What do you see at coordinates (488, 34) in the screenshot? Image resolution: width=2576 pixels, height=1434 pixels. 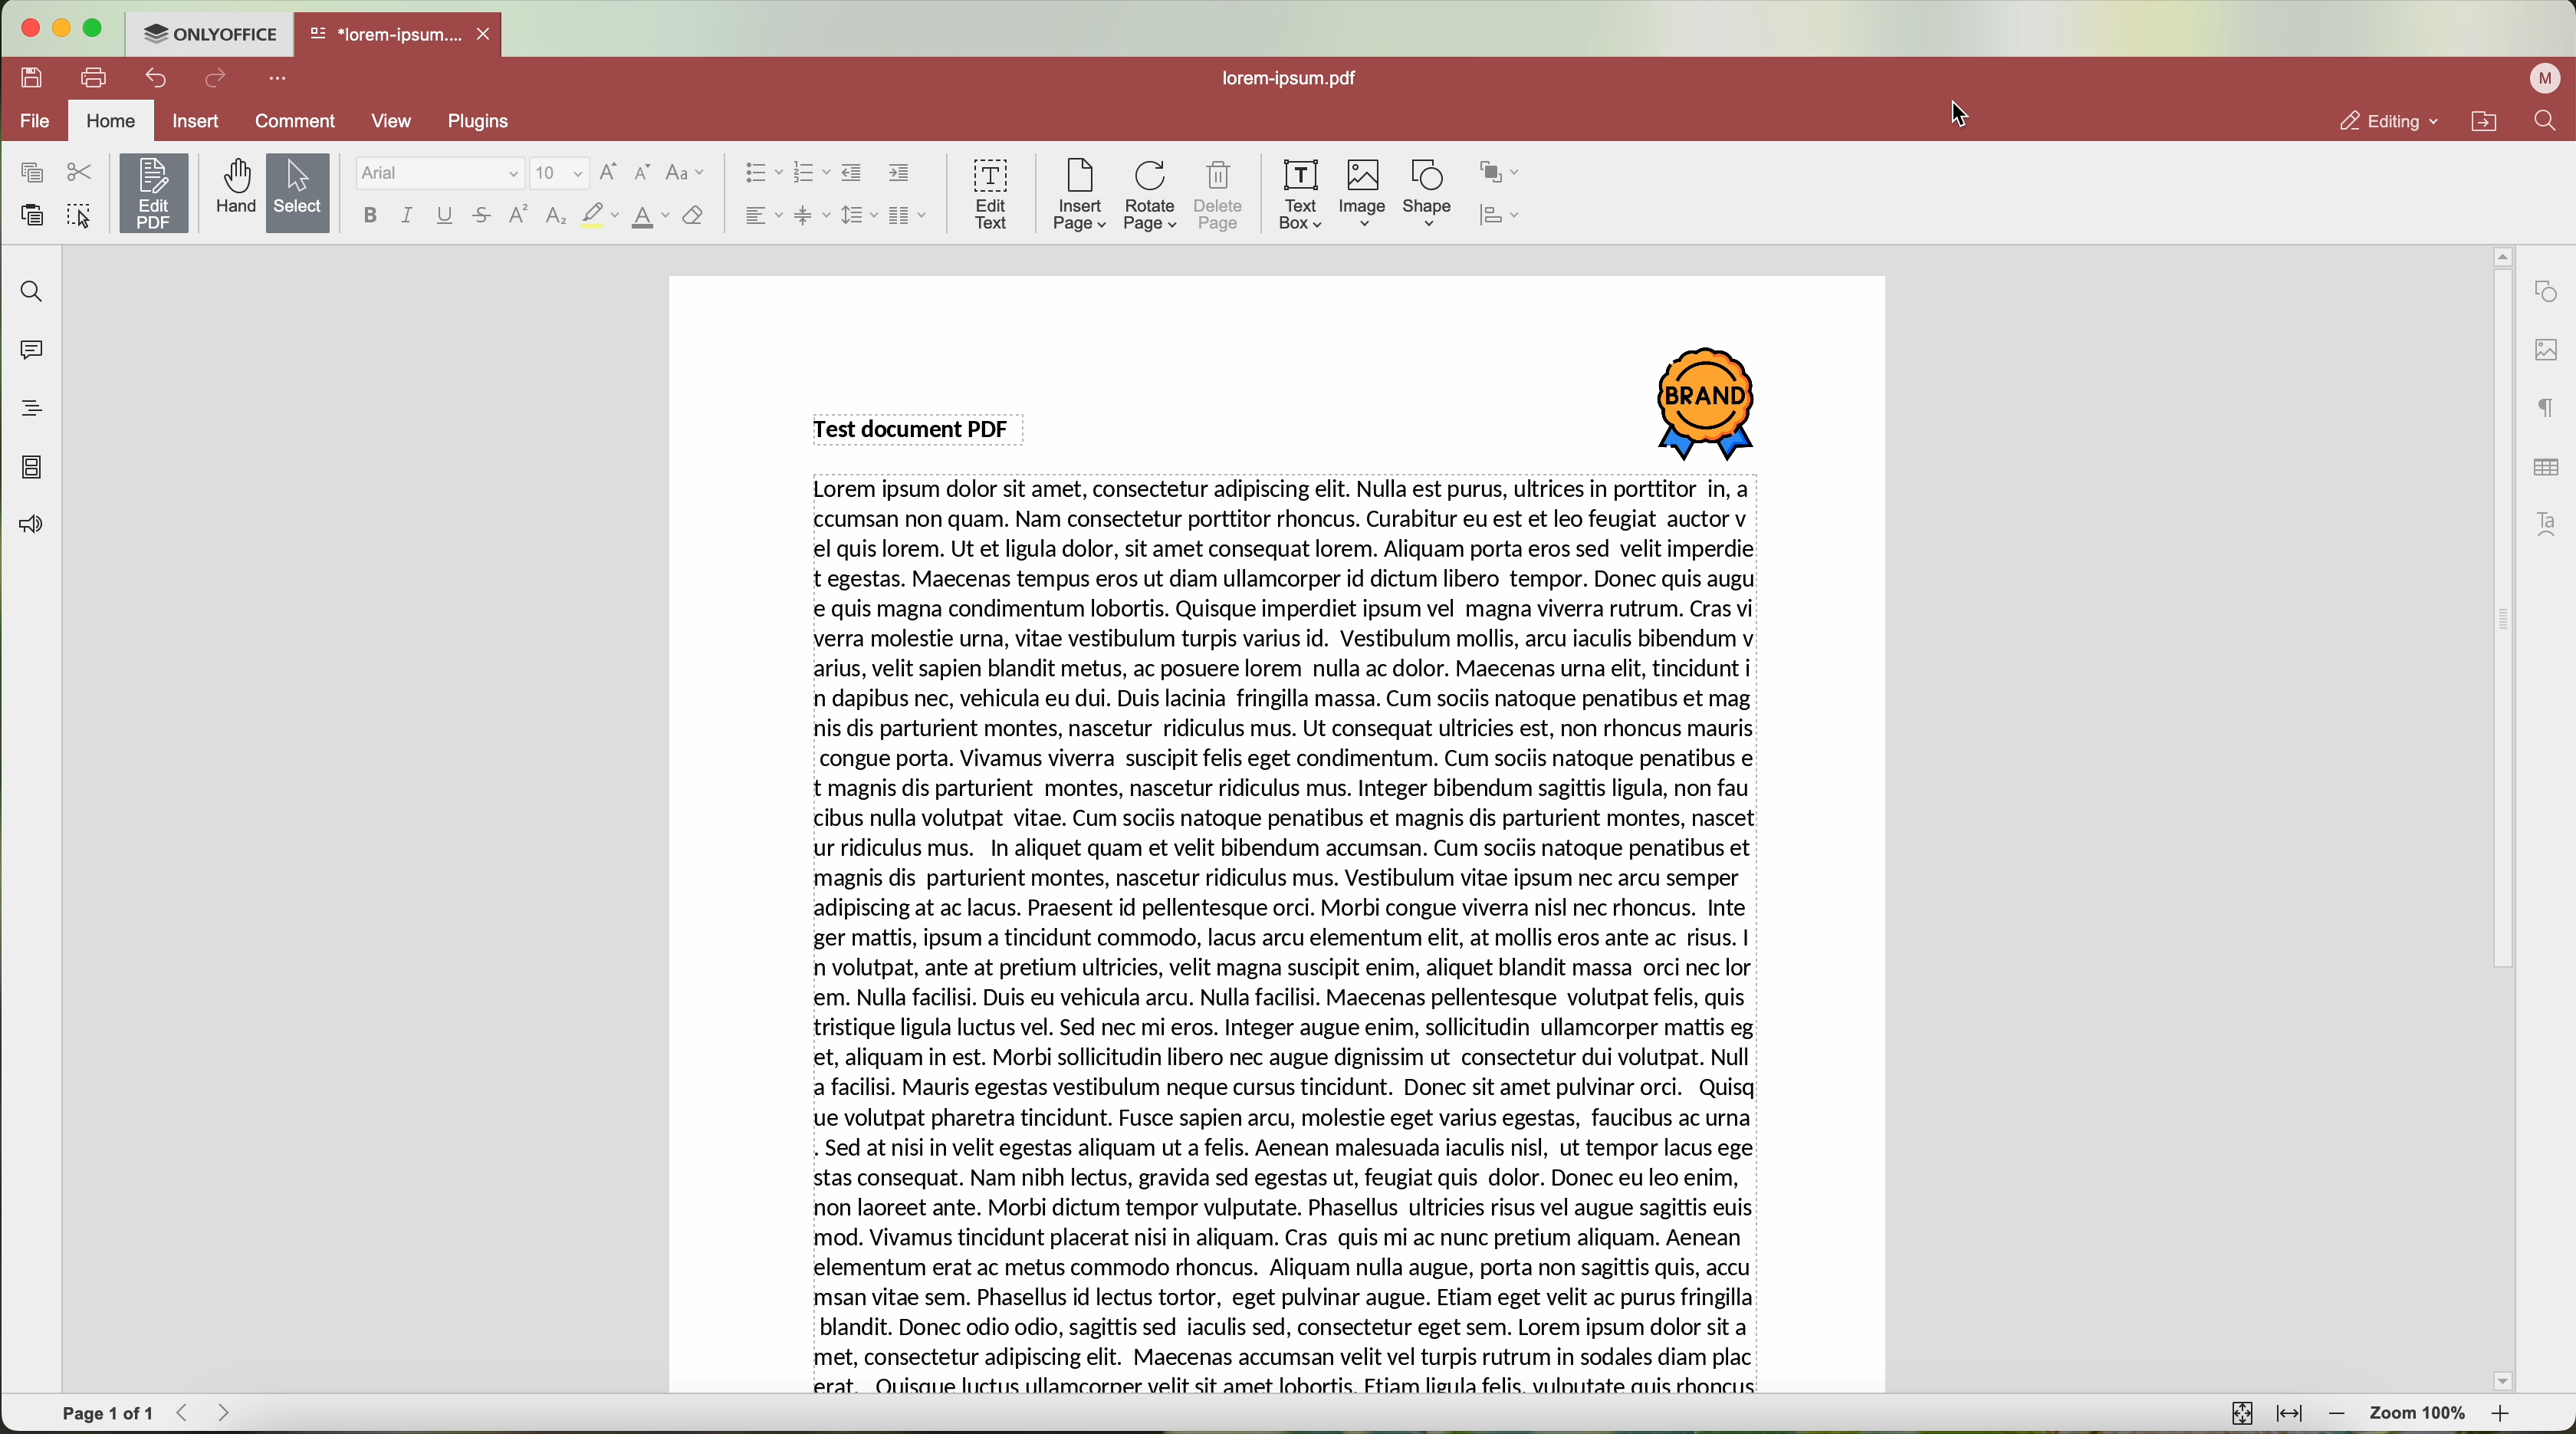 I see `close` at bounding box center [488, 34].